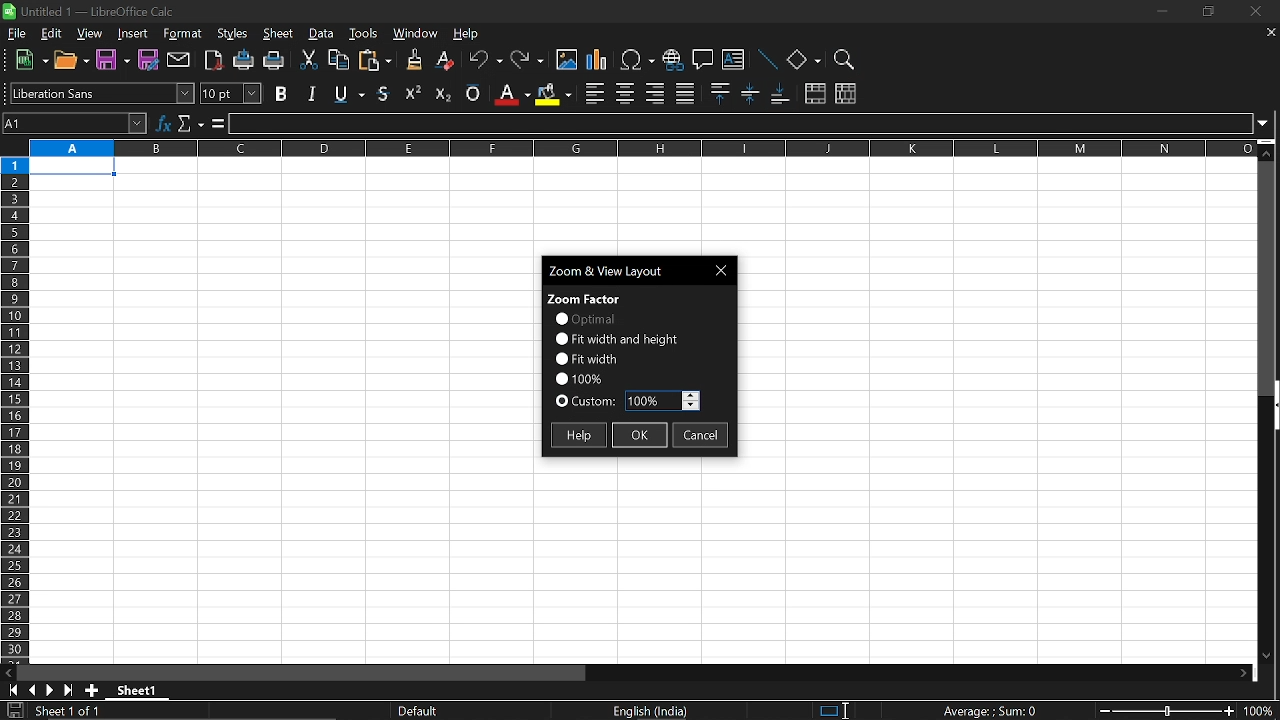 This screenshot has height=720, width=1280. Describe the element at coordinates (283, 93) in the screenshot. I see `bold` at that location.